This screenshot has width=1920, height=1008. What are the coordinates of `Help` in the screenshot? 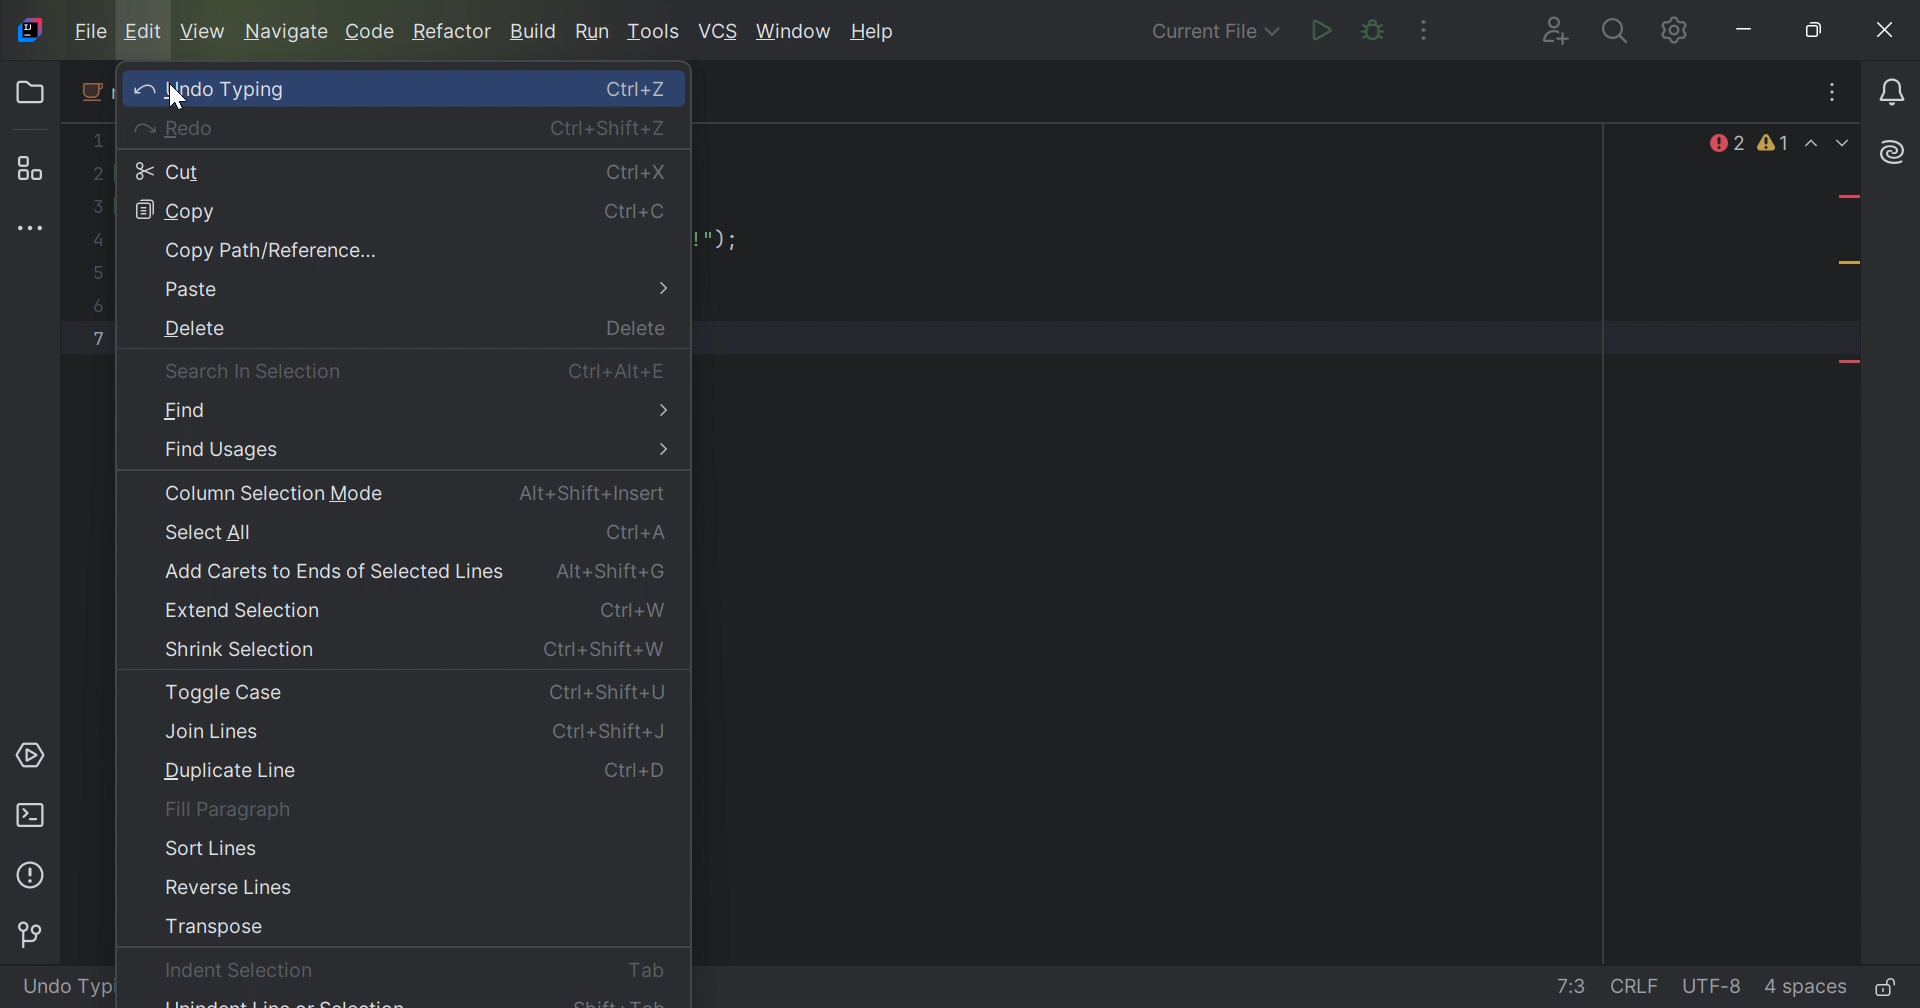 It's located at (874, 33).